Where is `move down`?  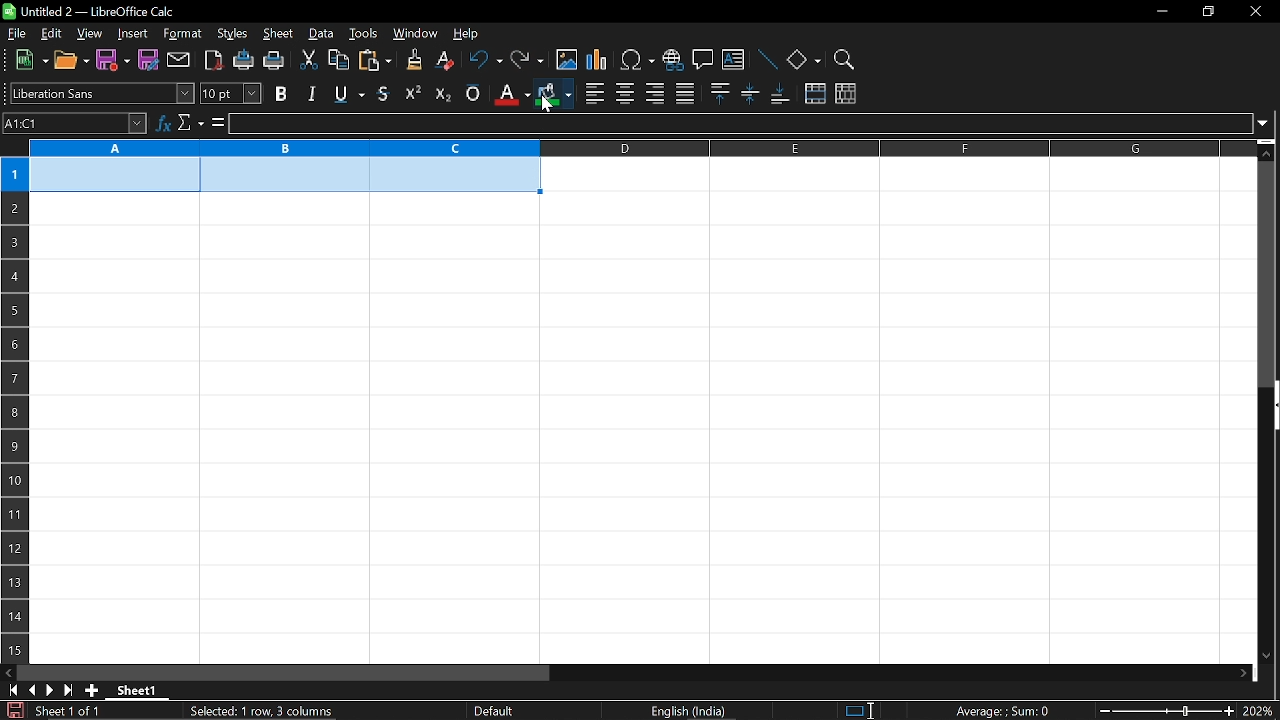
move down is located at coordinates (1270, 657).